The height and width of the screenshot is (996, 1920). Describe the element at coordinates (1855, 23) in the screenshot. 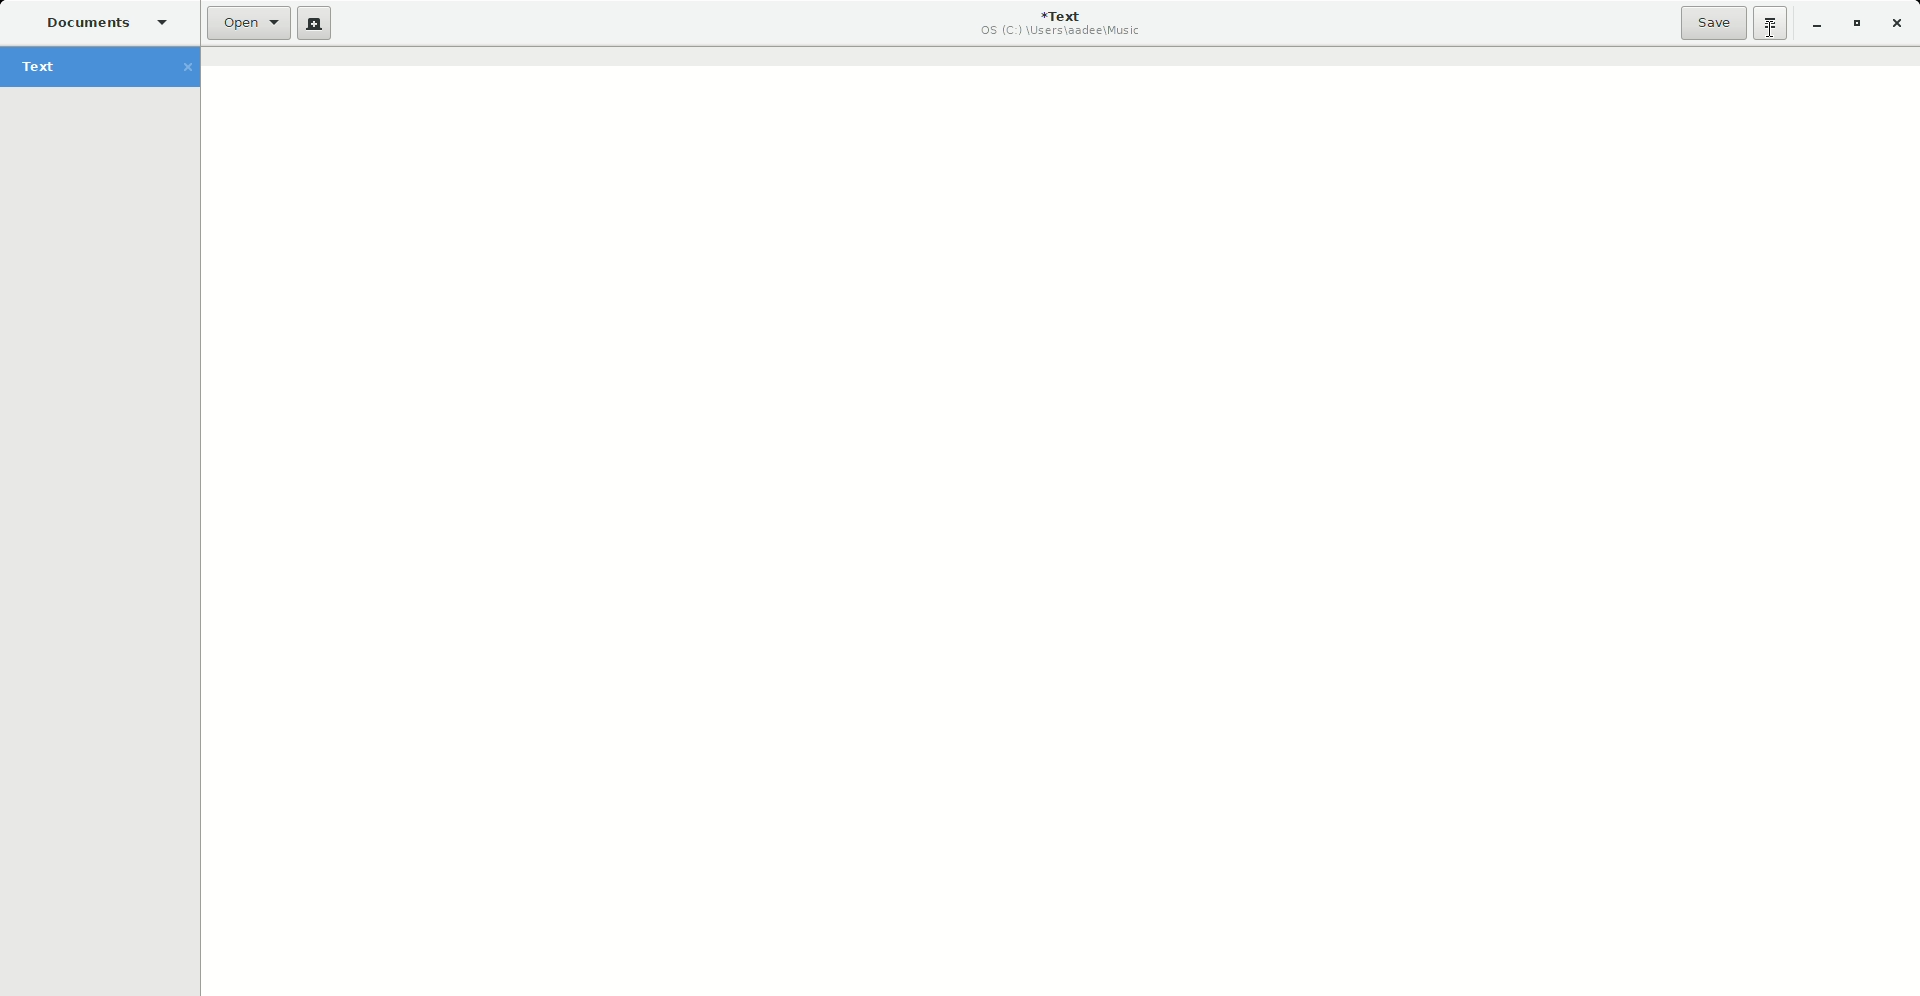

I see `Restore` at that location.